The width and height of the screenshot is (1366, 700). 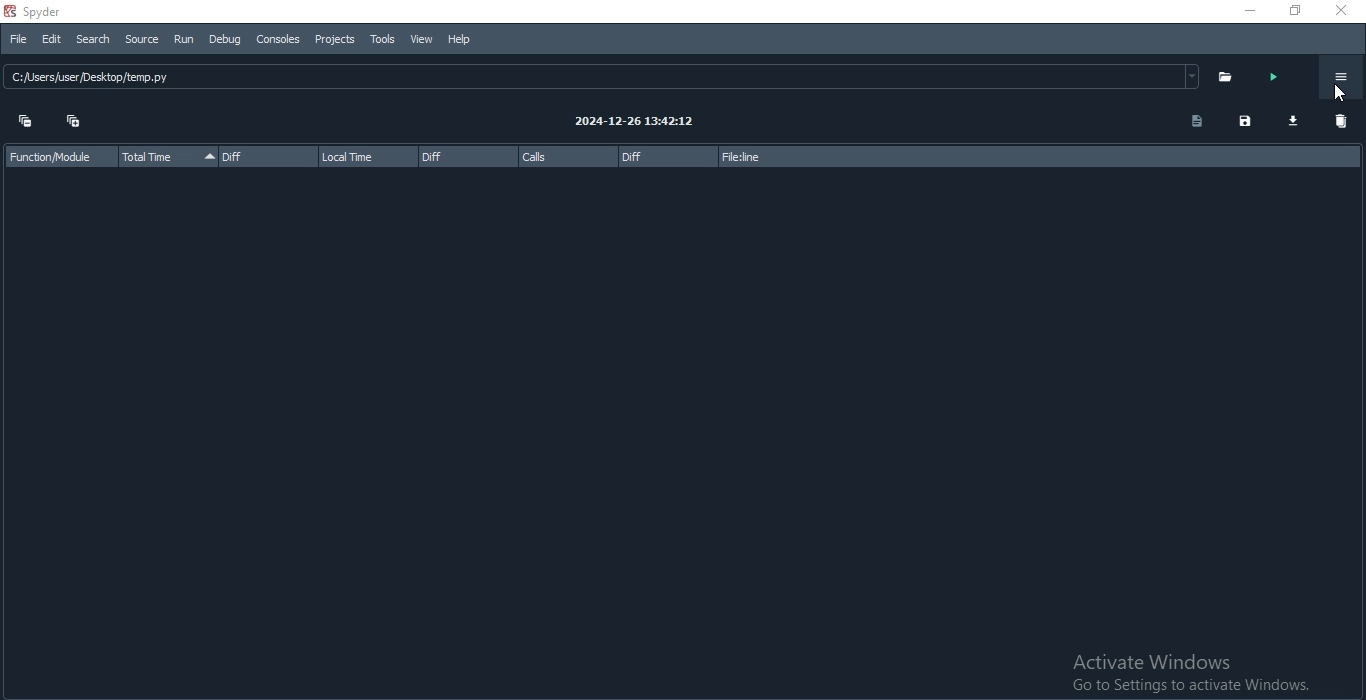 I want to click on collapse, so click(x=24, y=122).